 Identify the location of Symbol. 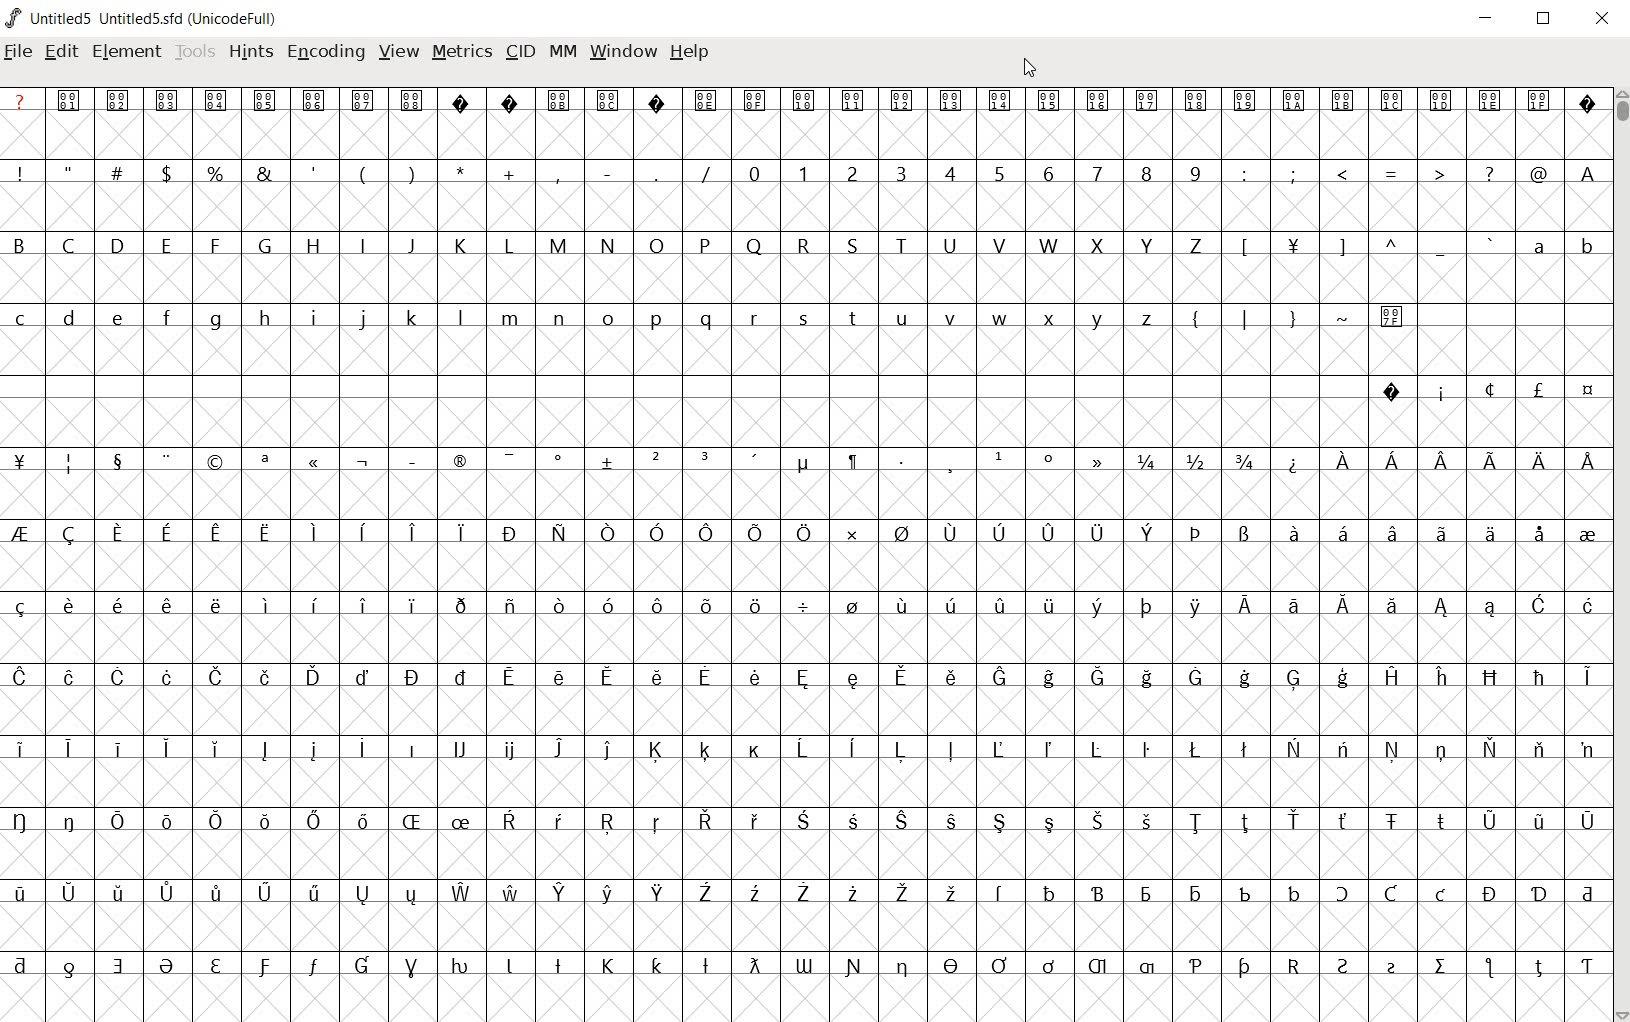
(1247, 101).